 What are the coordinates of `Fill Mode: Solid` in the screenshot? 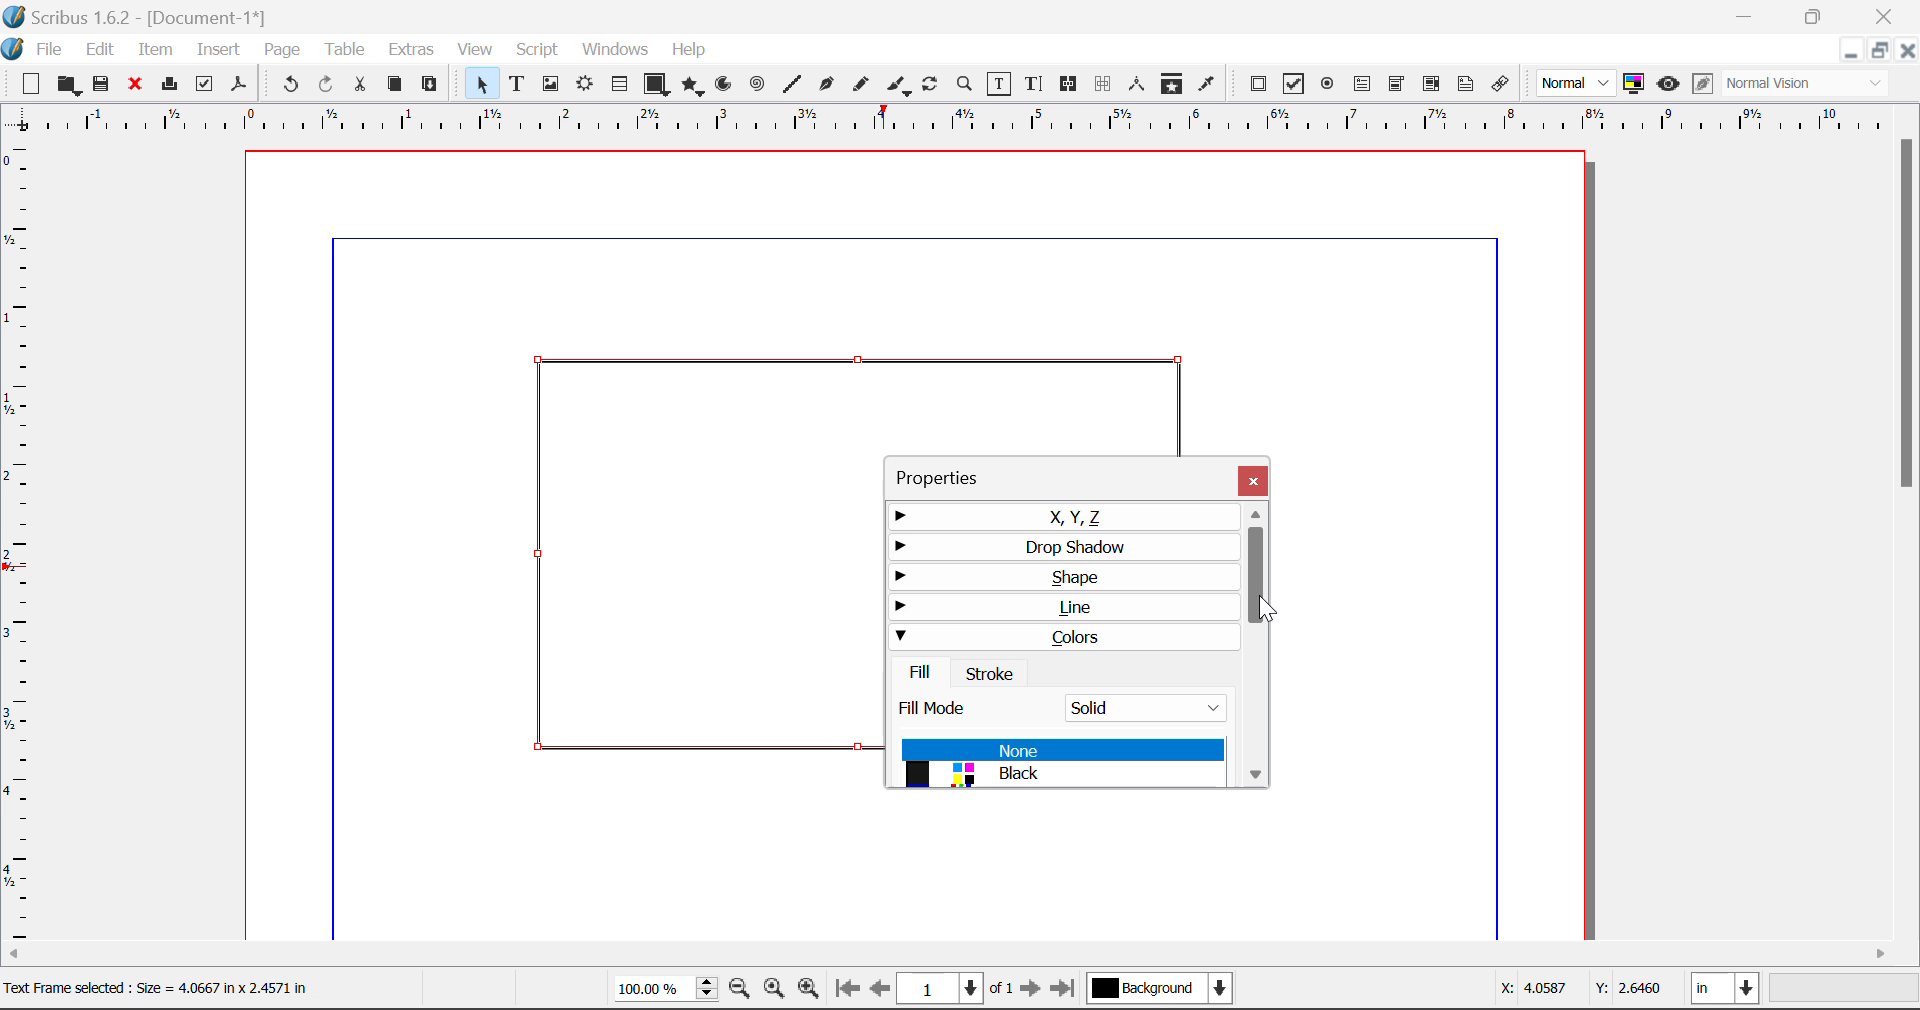 It's located at (1067, 706).